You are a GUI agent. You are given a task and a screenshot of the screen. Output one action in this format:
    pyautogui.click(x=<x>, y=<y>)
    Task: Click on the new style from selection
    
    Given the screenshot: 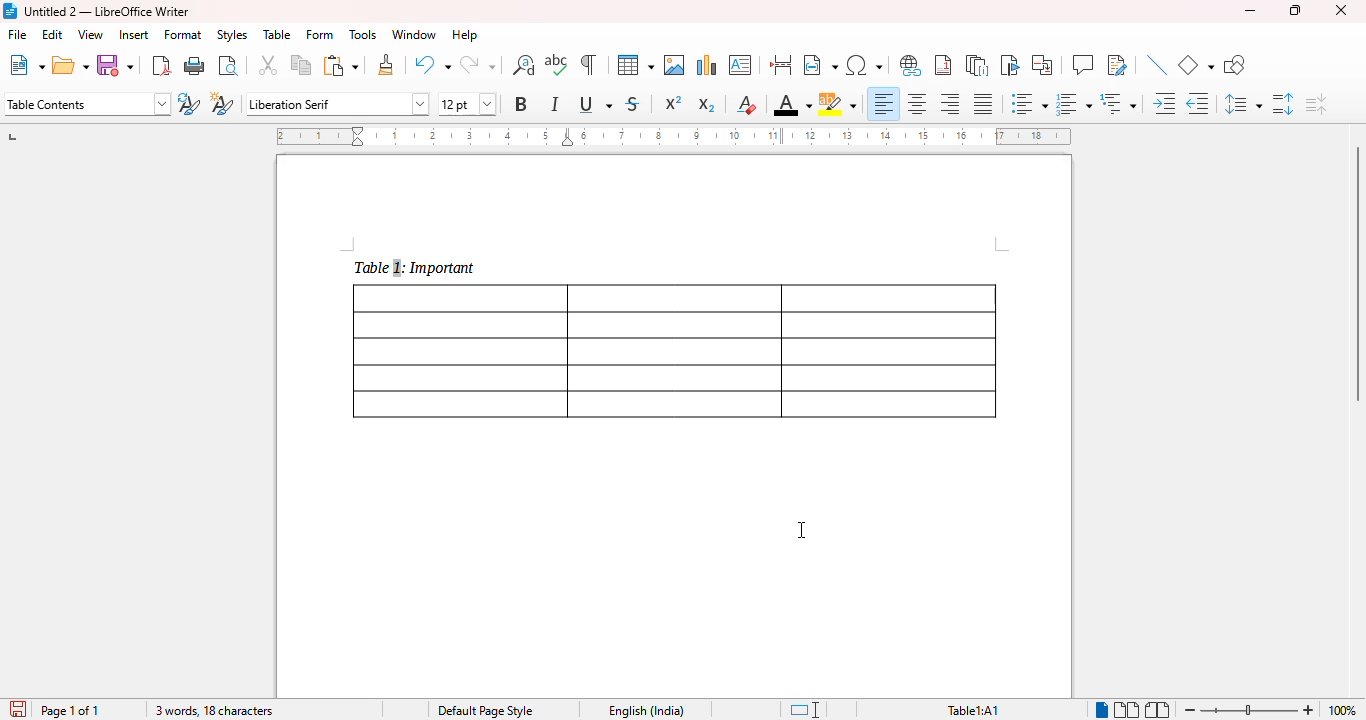 What is the action you would take?
    pyautogui.click(x=223, y=103)
    